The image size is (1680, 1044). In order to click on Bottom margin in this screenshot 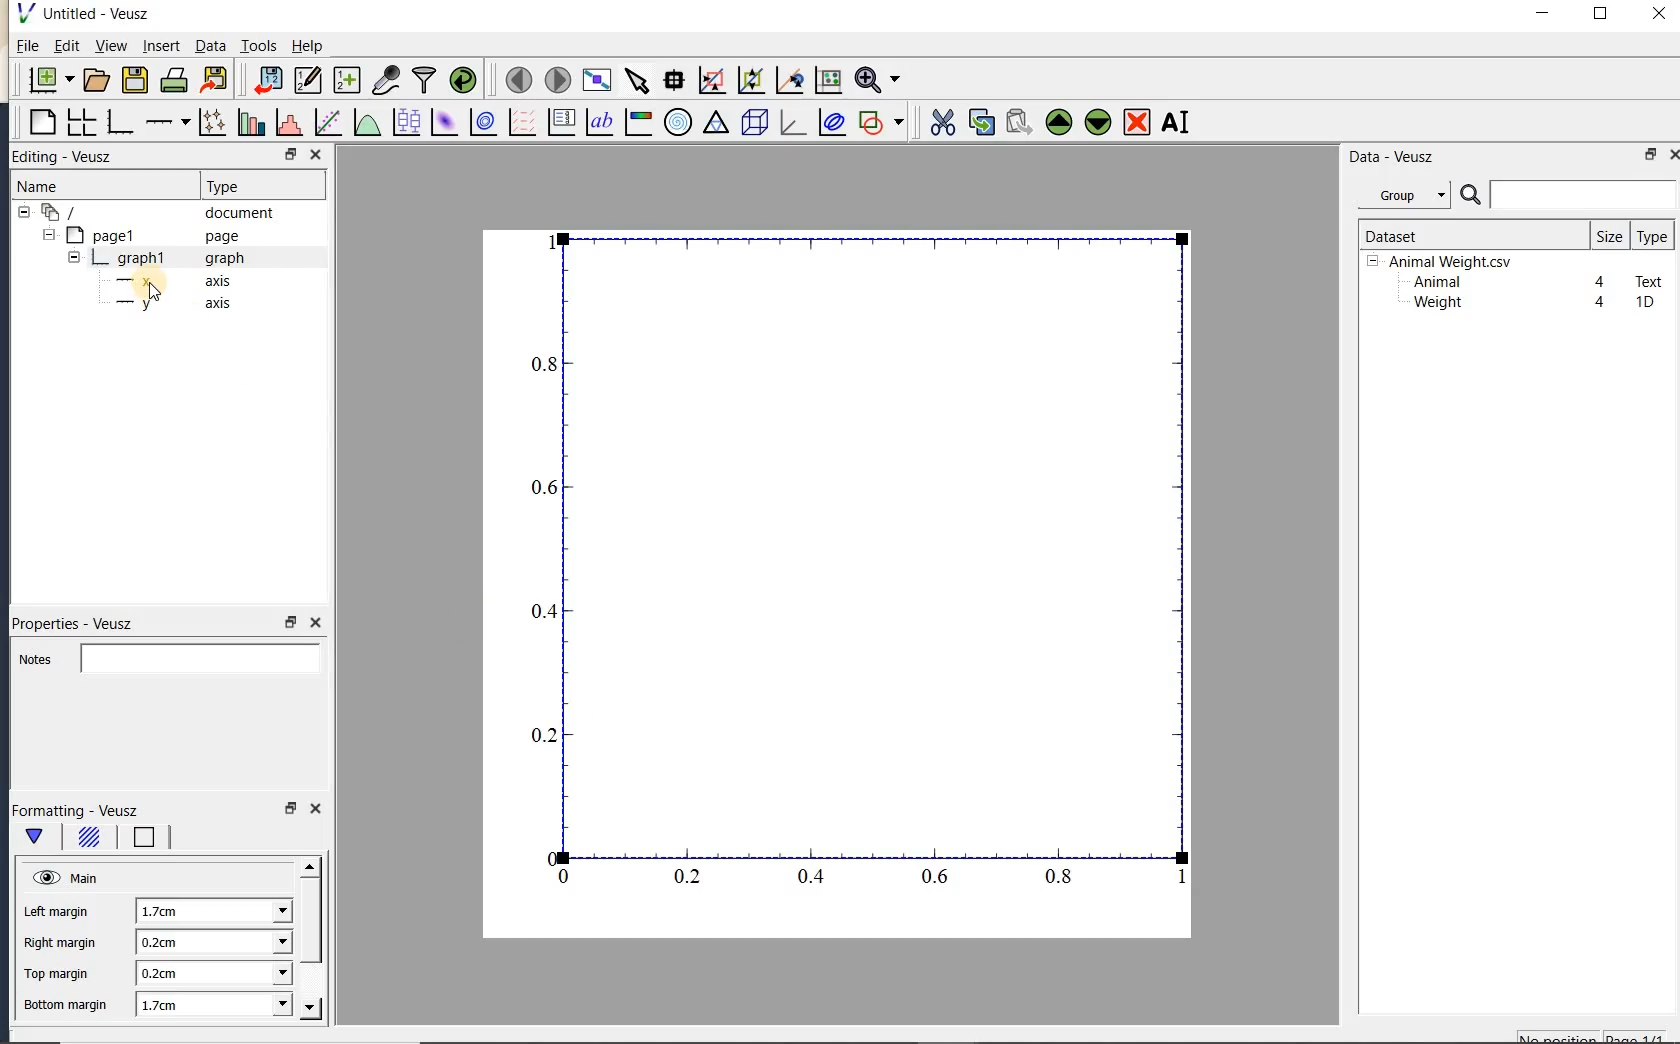, I will do `click(62, 1005)`.